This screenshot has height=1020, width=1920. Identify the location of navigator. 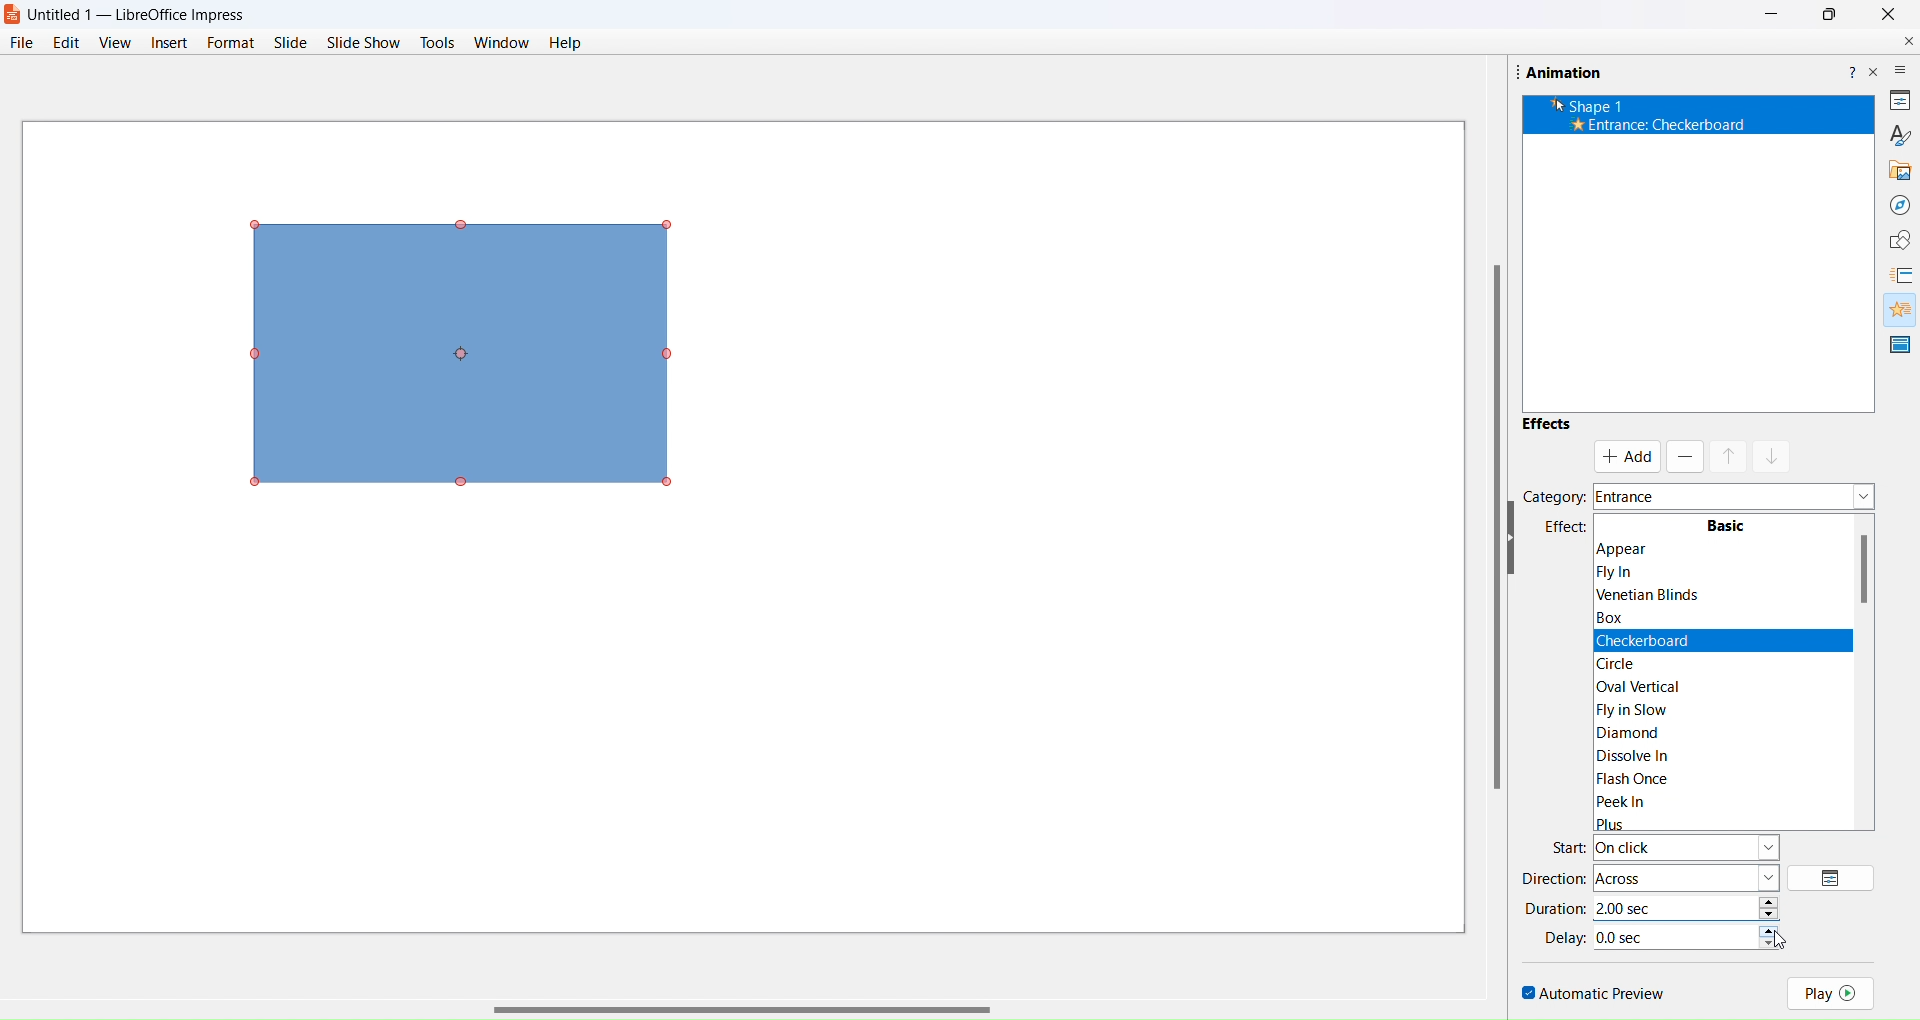
(1898, 204).